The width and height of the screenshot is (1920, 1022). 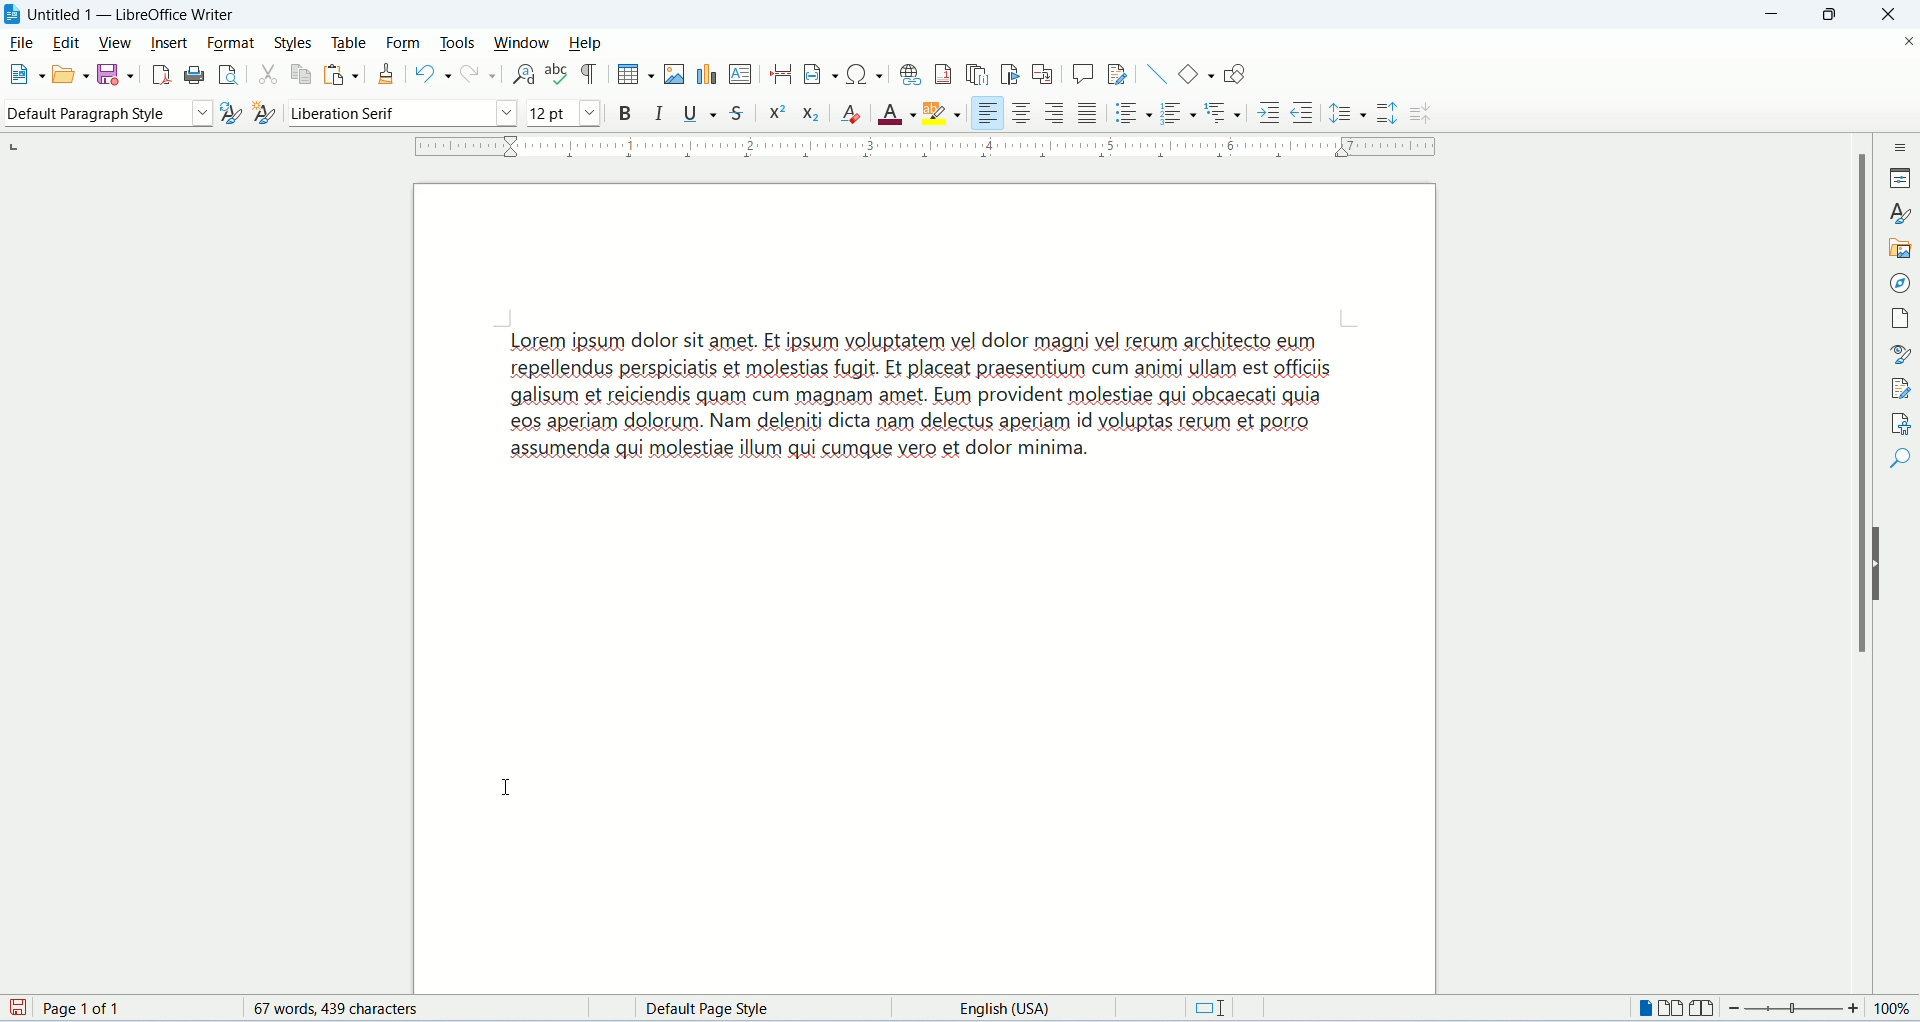 I want to click on format, so click(x=228, y=43).